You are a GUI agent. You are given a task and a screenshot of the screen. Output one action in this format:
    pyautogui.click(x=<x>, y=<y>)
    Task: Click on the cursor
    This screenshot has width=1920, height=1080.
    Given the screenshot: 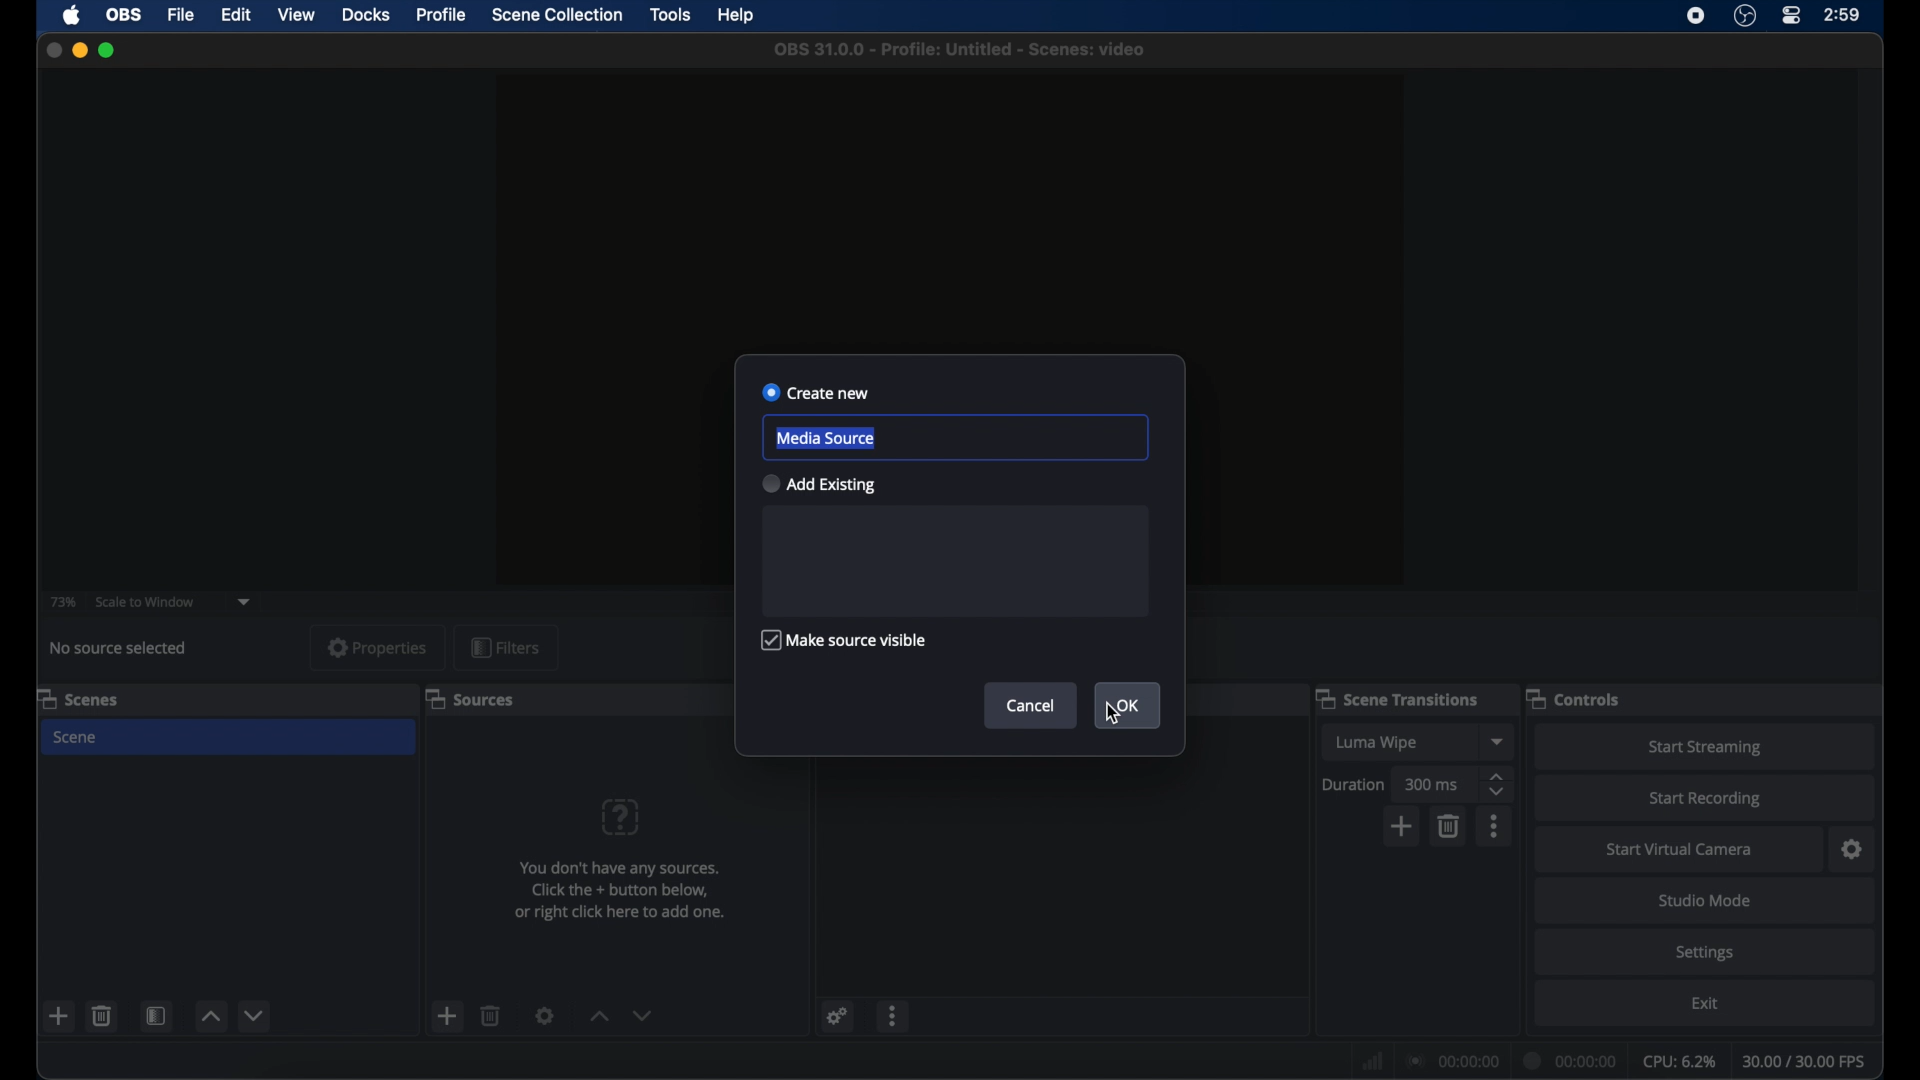 What is the action you would take?
    pyautogui.click(x=1115, y=717)
    